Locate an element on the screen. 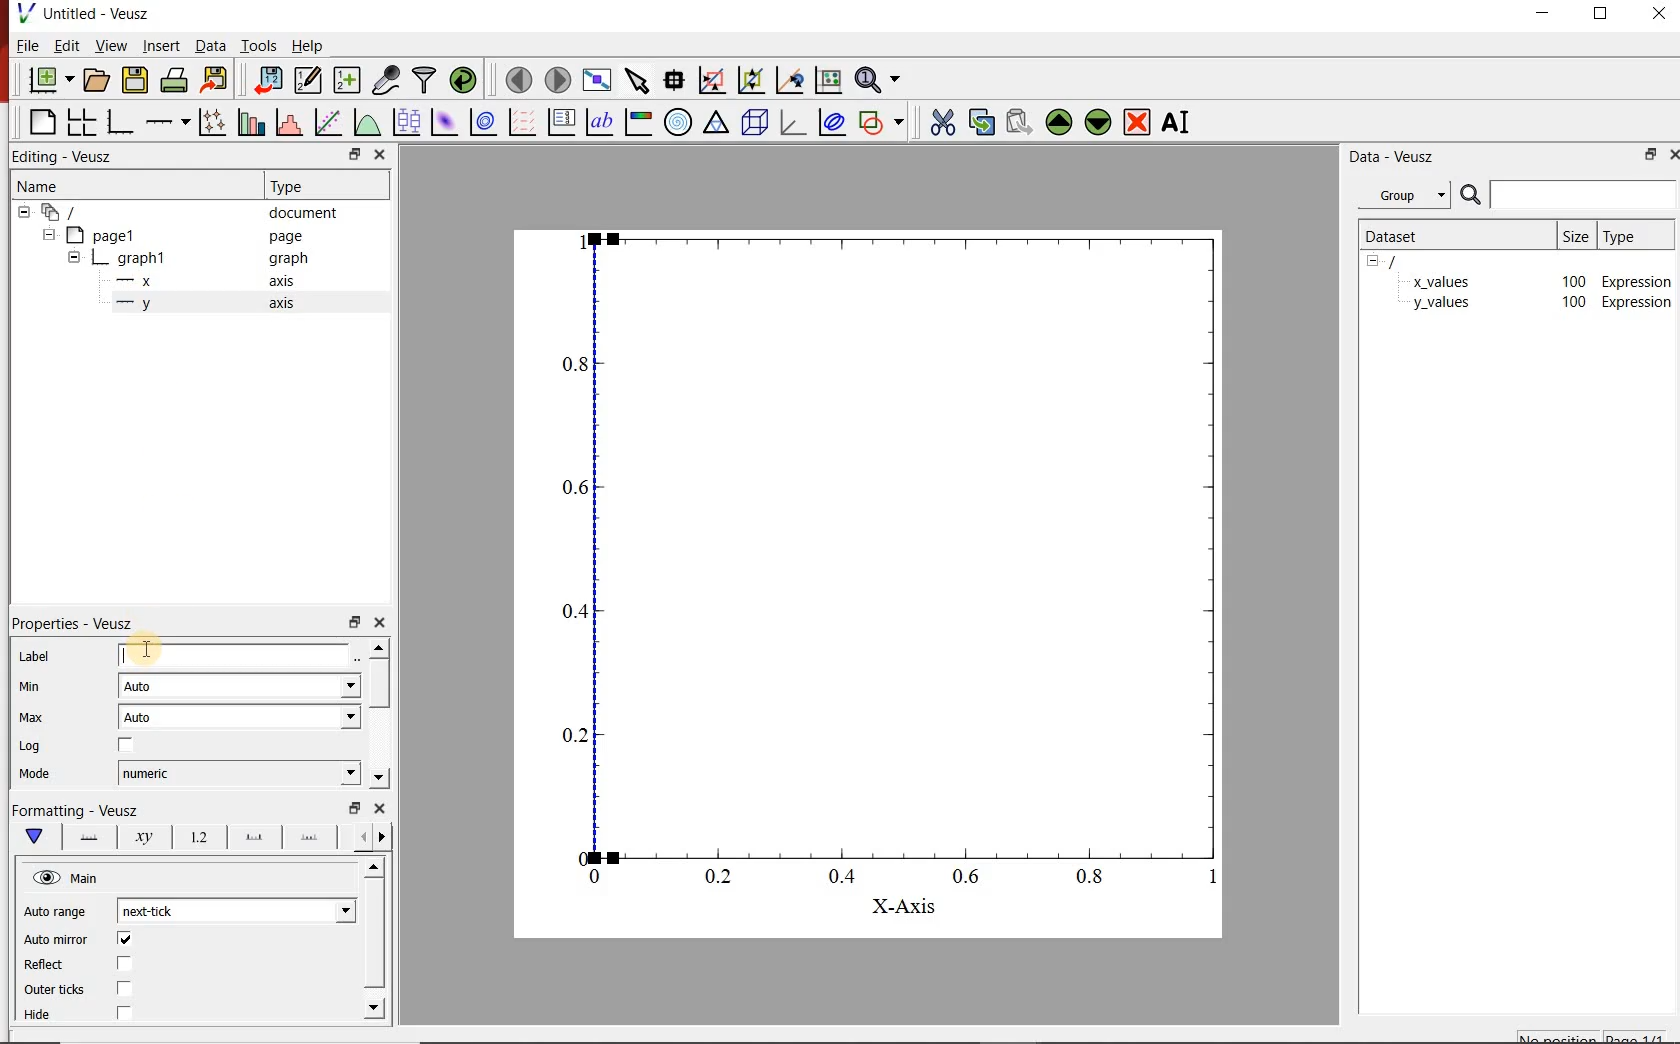  insert is located at coordinates (161, 45).